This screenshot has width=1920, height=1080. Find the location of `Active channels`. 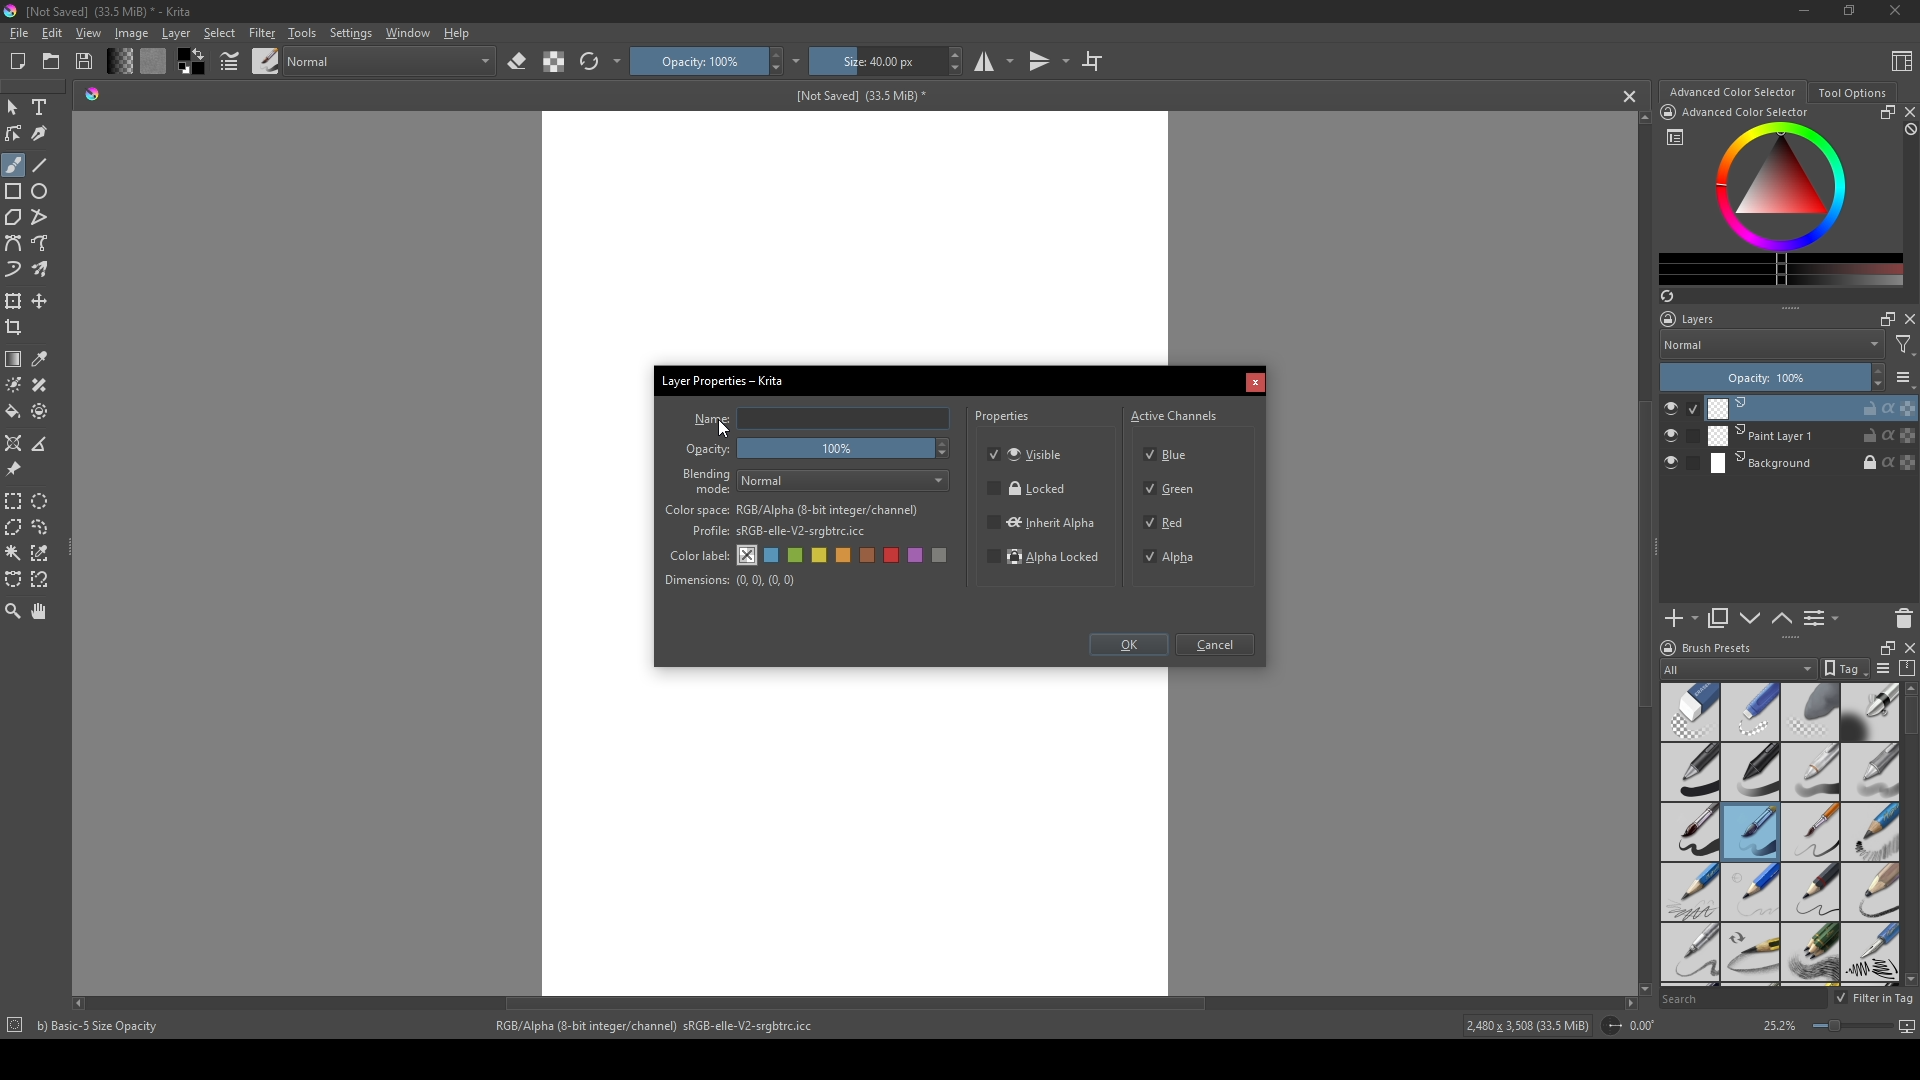

Active channels is located at coordinates (1175, 413).